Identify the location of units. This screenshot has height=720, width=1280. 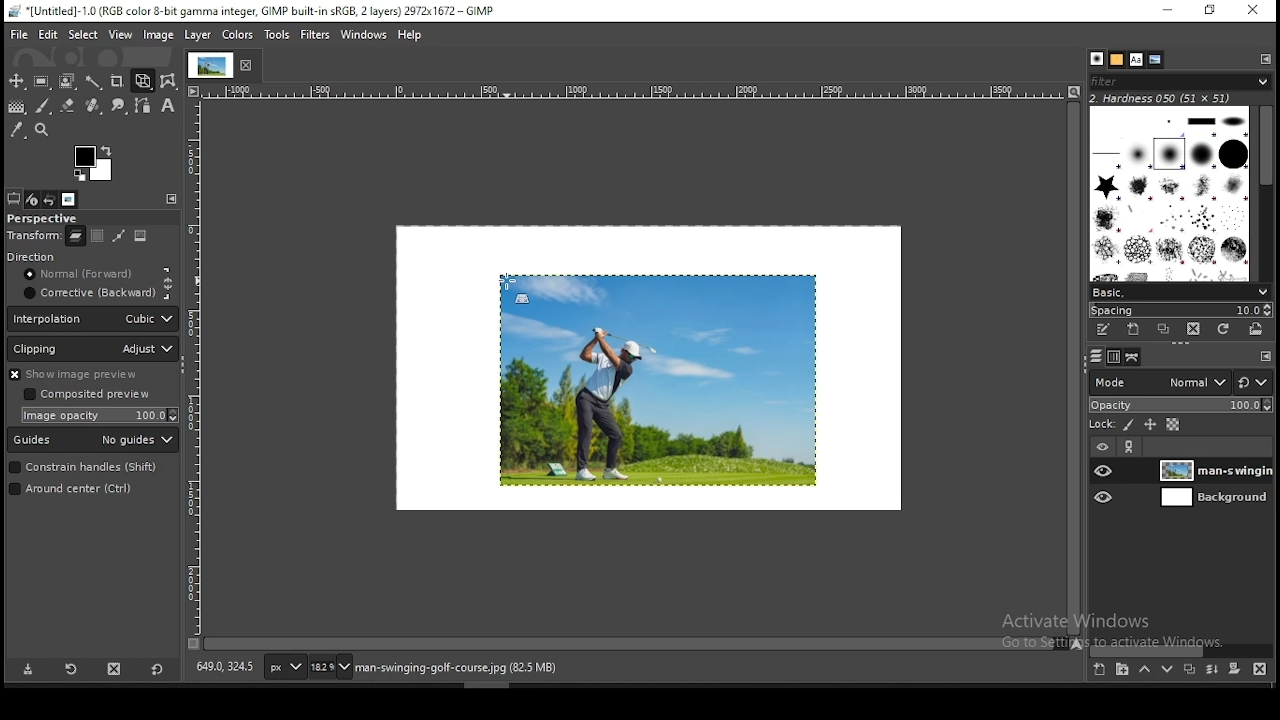
(284, 667).